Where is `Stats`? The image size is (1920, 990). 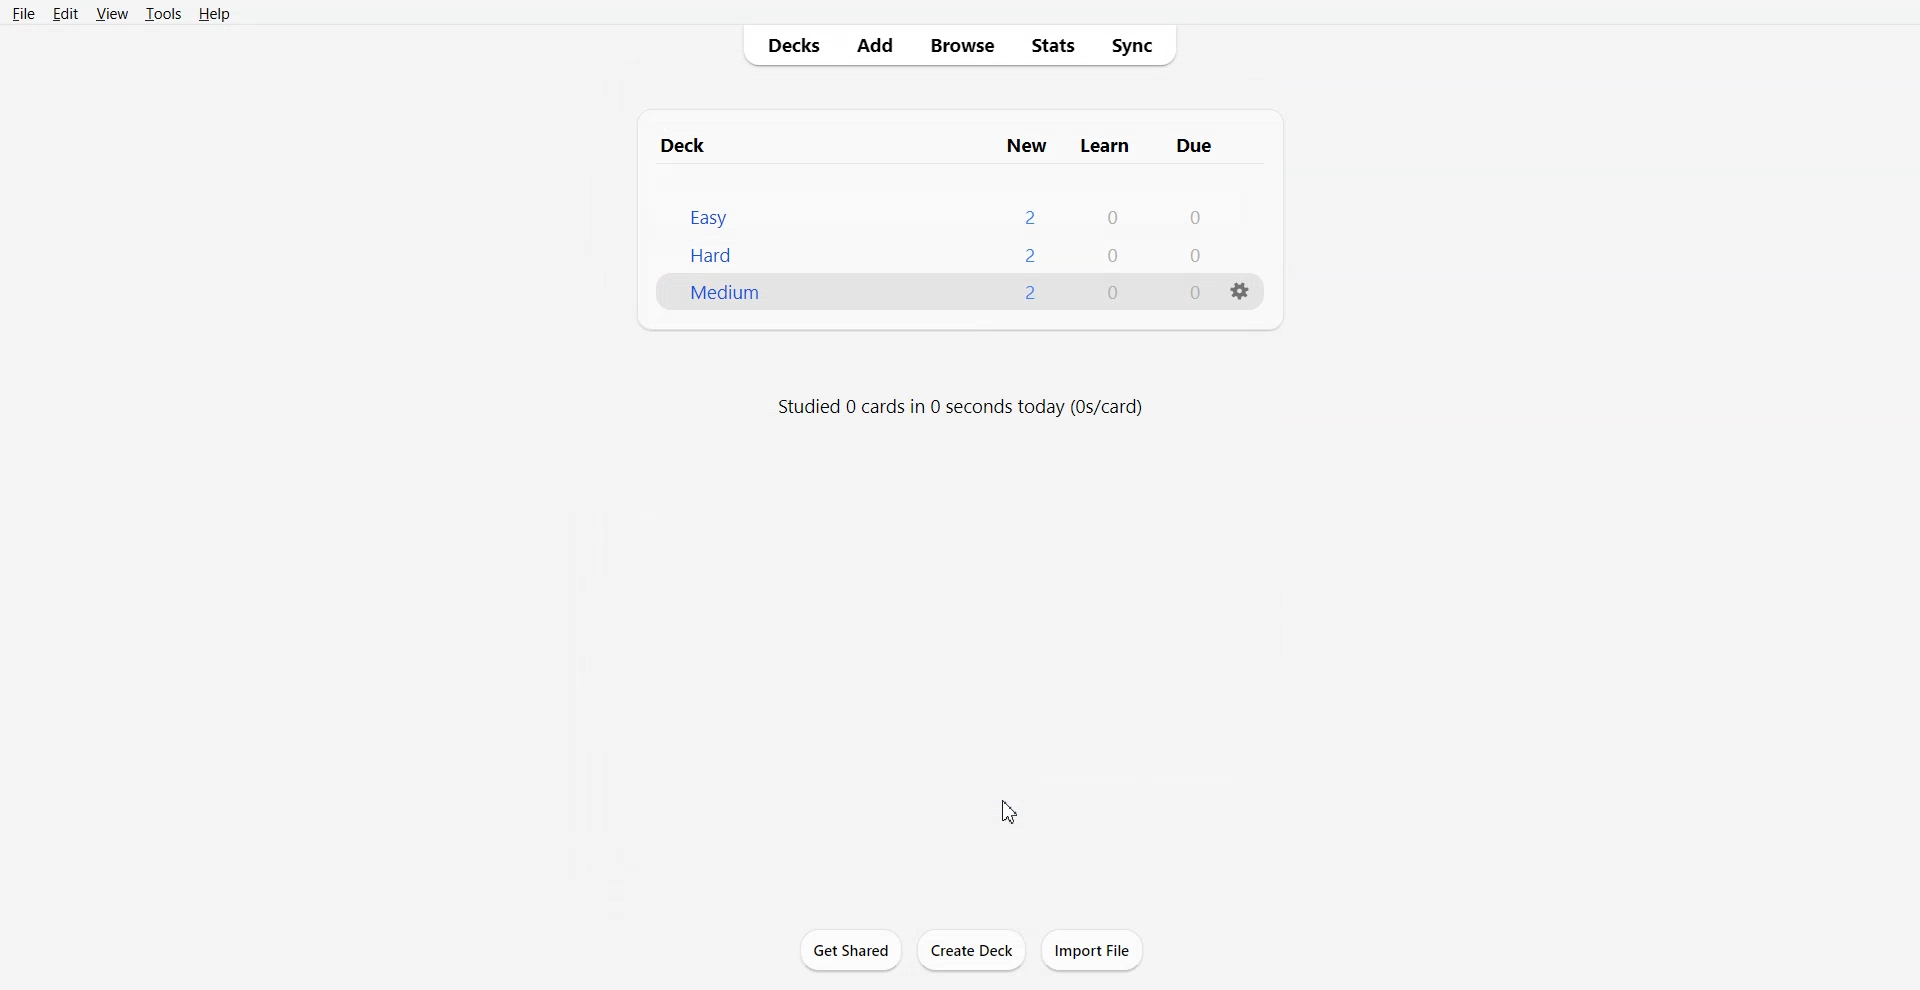
Stats is located at coordinates (1053, 46).